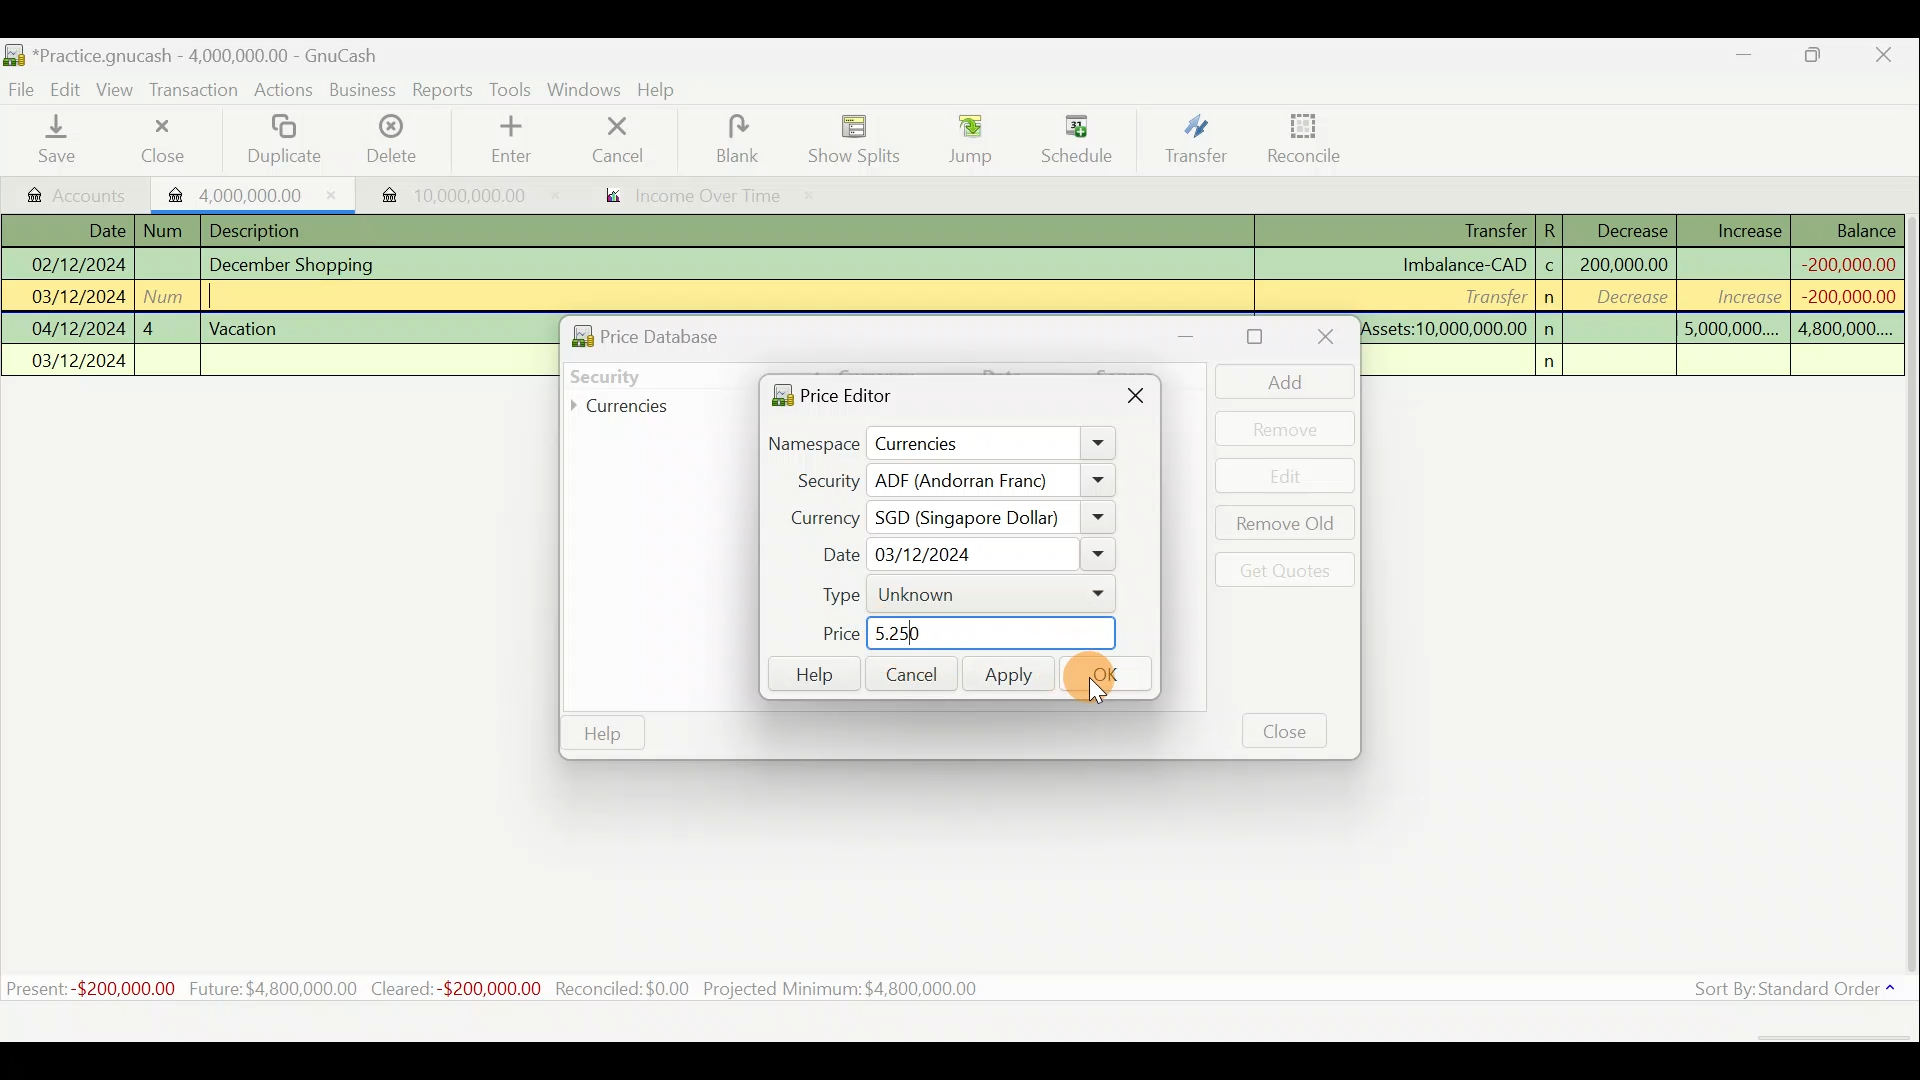 The height and width of the screenshot is (1080, 1920). What do you see at coordinates (1286, 730) in the screenshot?
I see `Close` at bounding box center [1286, 730].